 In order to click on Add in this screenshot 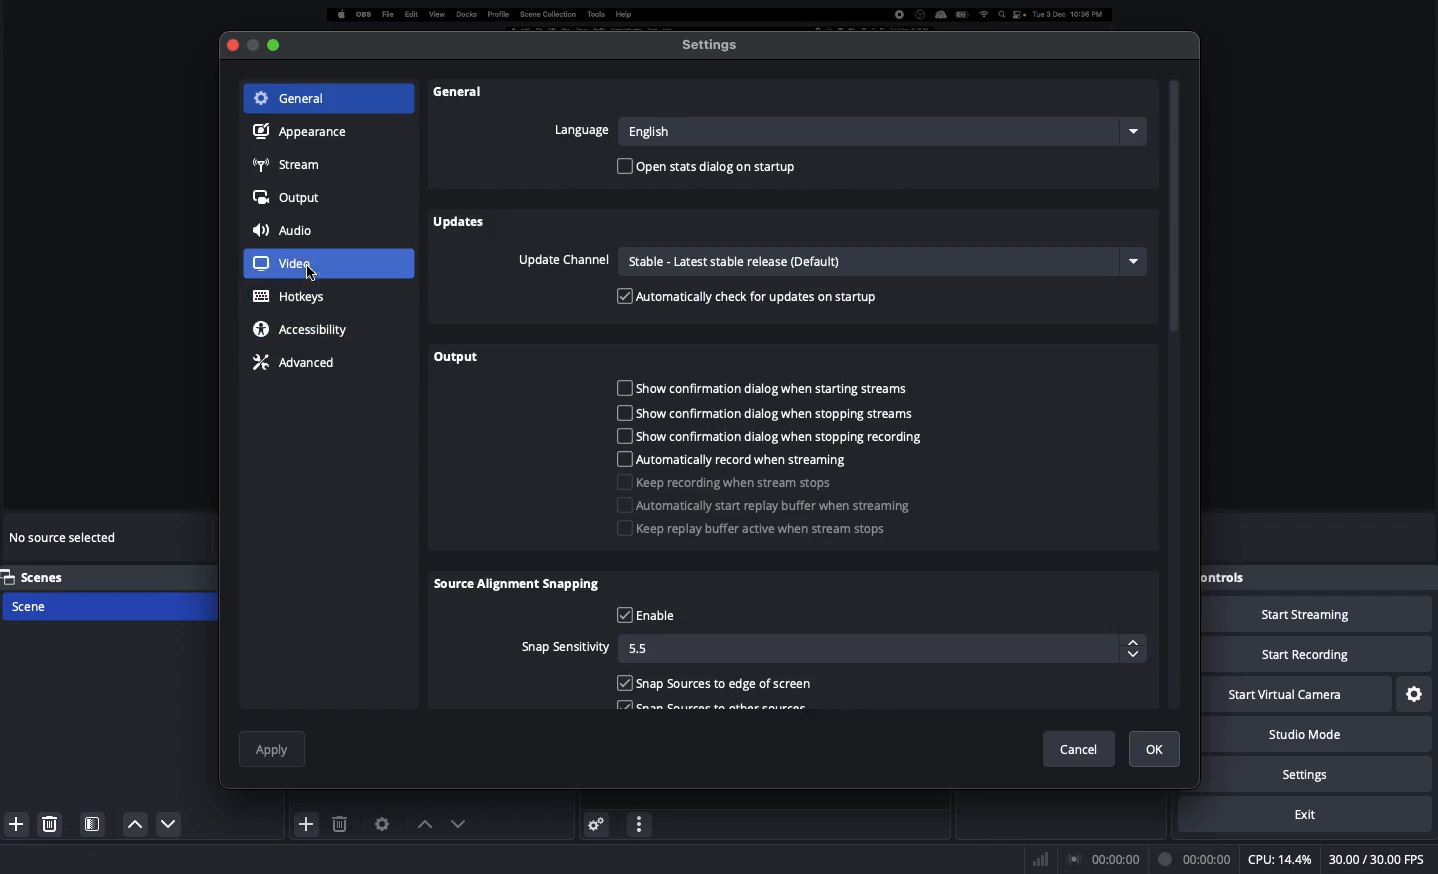, I will do `click(307, 823)`.